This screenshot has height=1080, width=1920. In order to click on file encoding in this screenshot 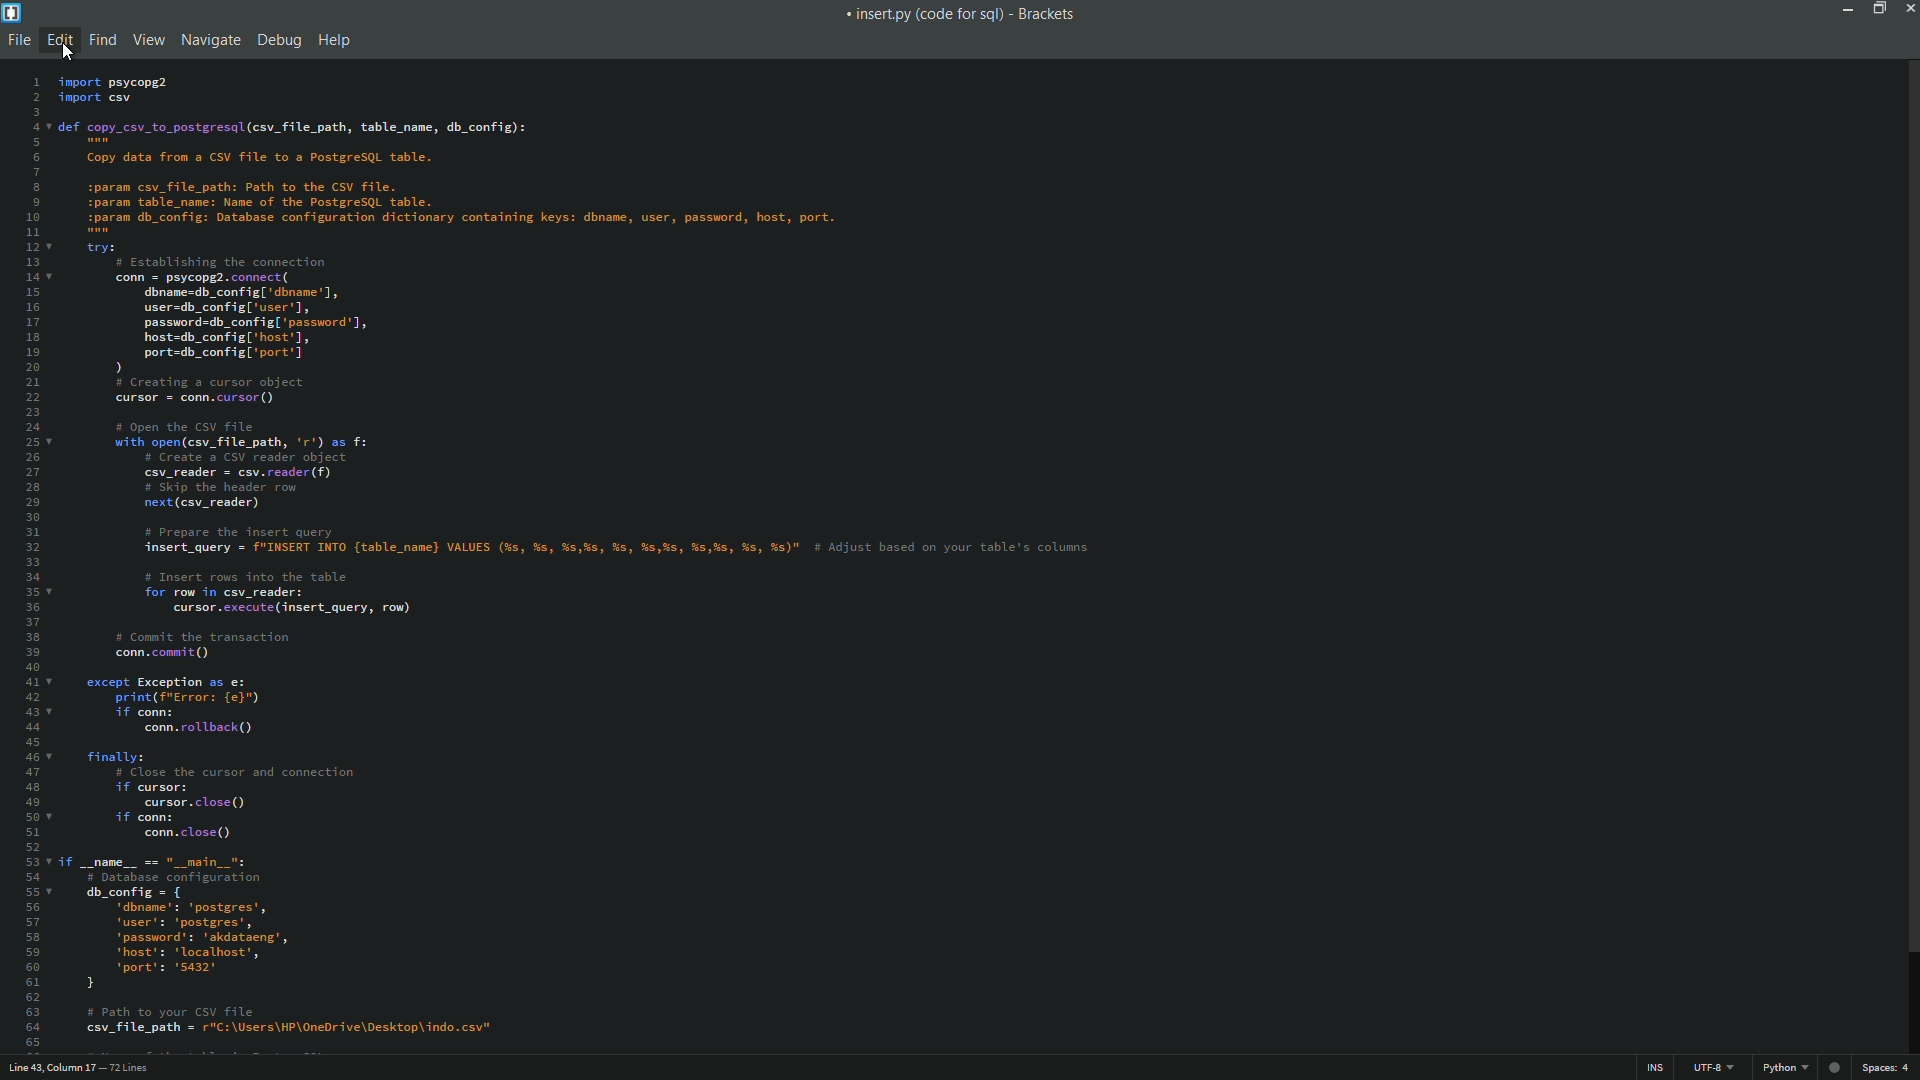, I will do `click(1713, 1068)`.